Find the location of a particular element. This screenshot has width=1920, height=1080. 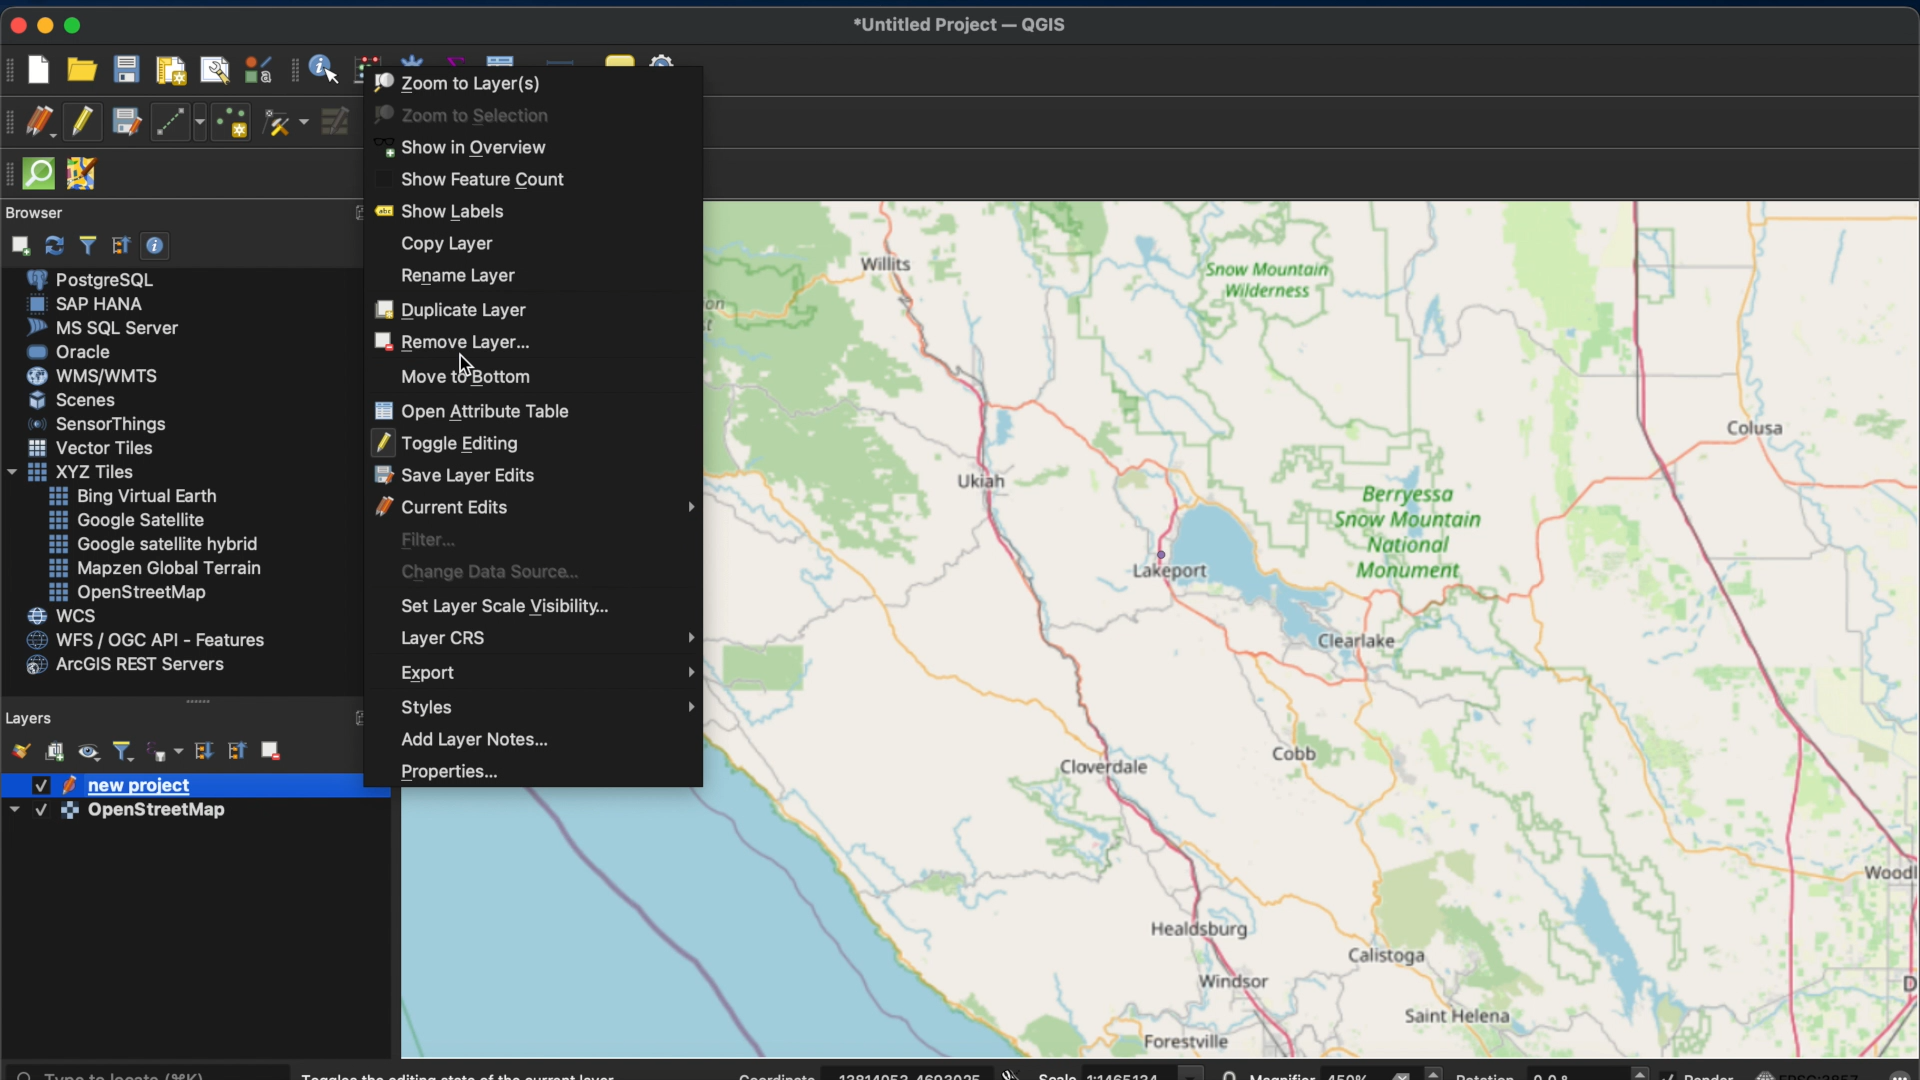

copy layer is located at coordinates (450, 245).